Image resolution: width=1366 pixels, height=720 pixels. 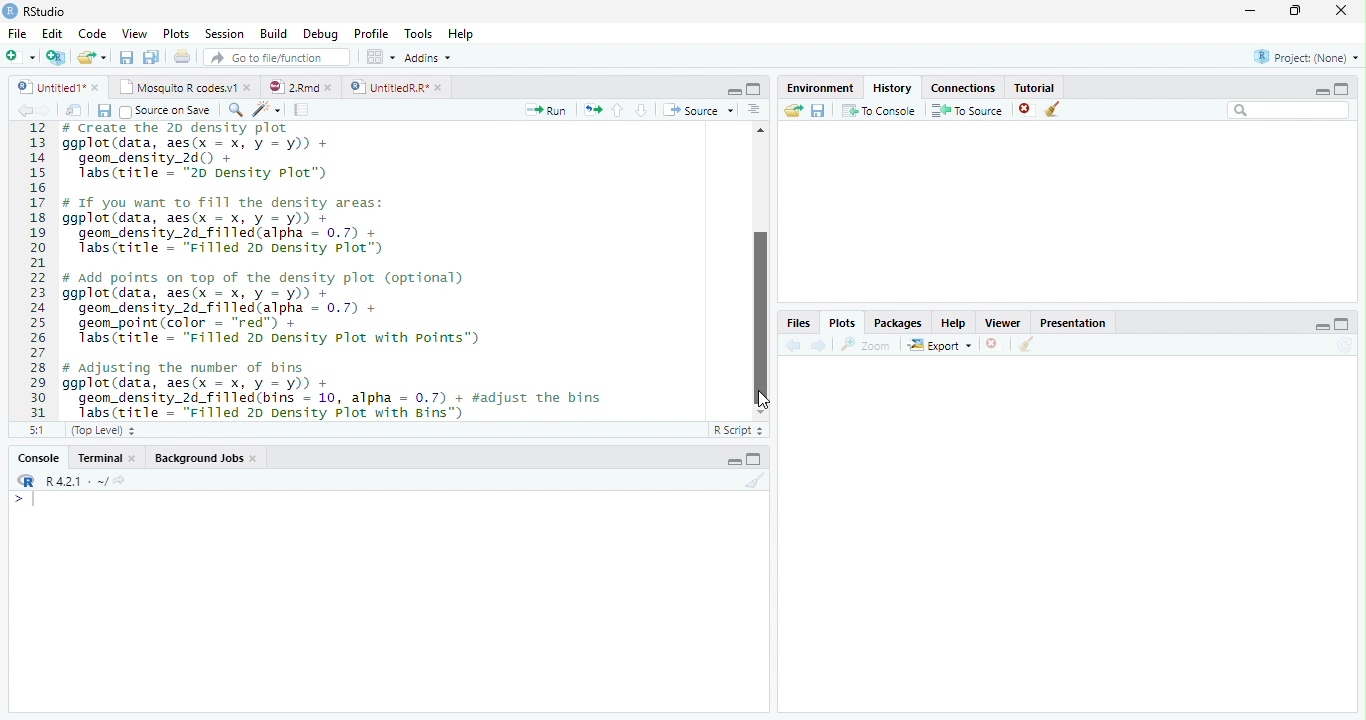 What do you see at coordinates (1072, 324) in the screenshot?
I see `Presentatior` at bounding box center [1072, 324].